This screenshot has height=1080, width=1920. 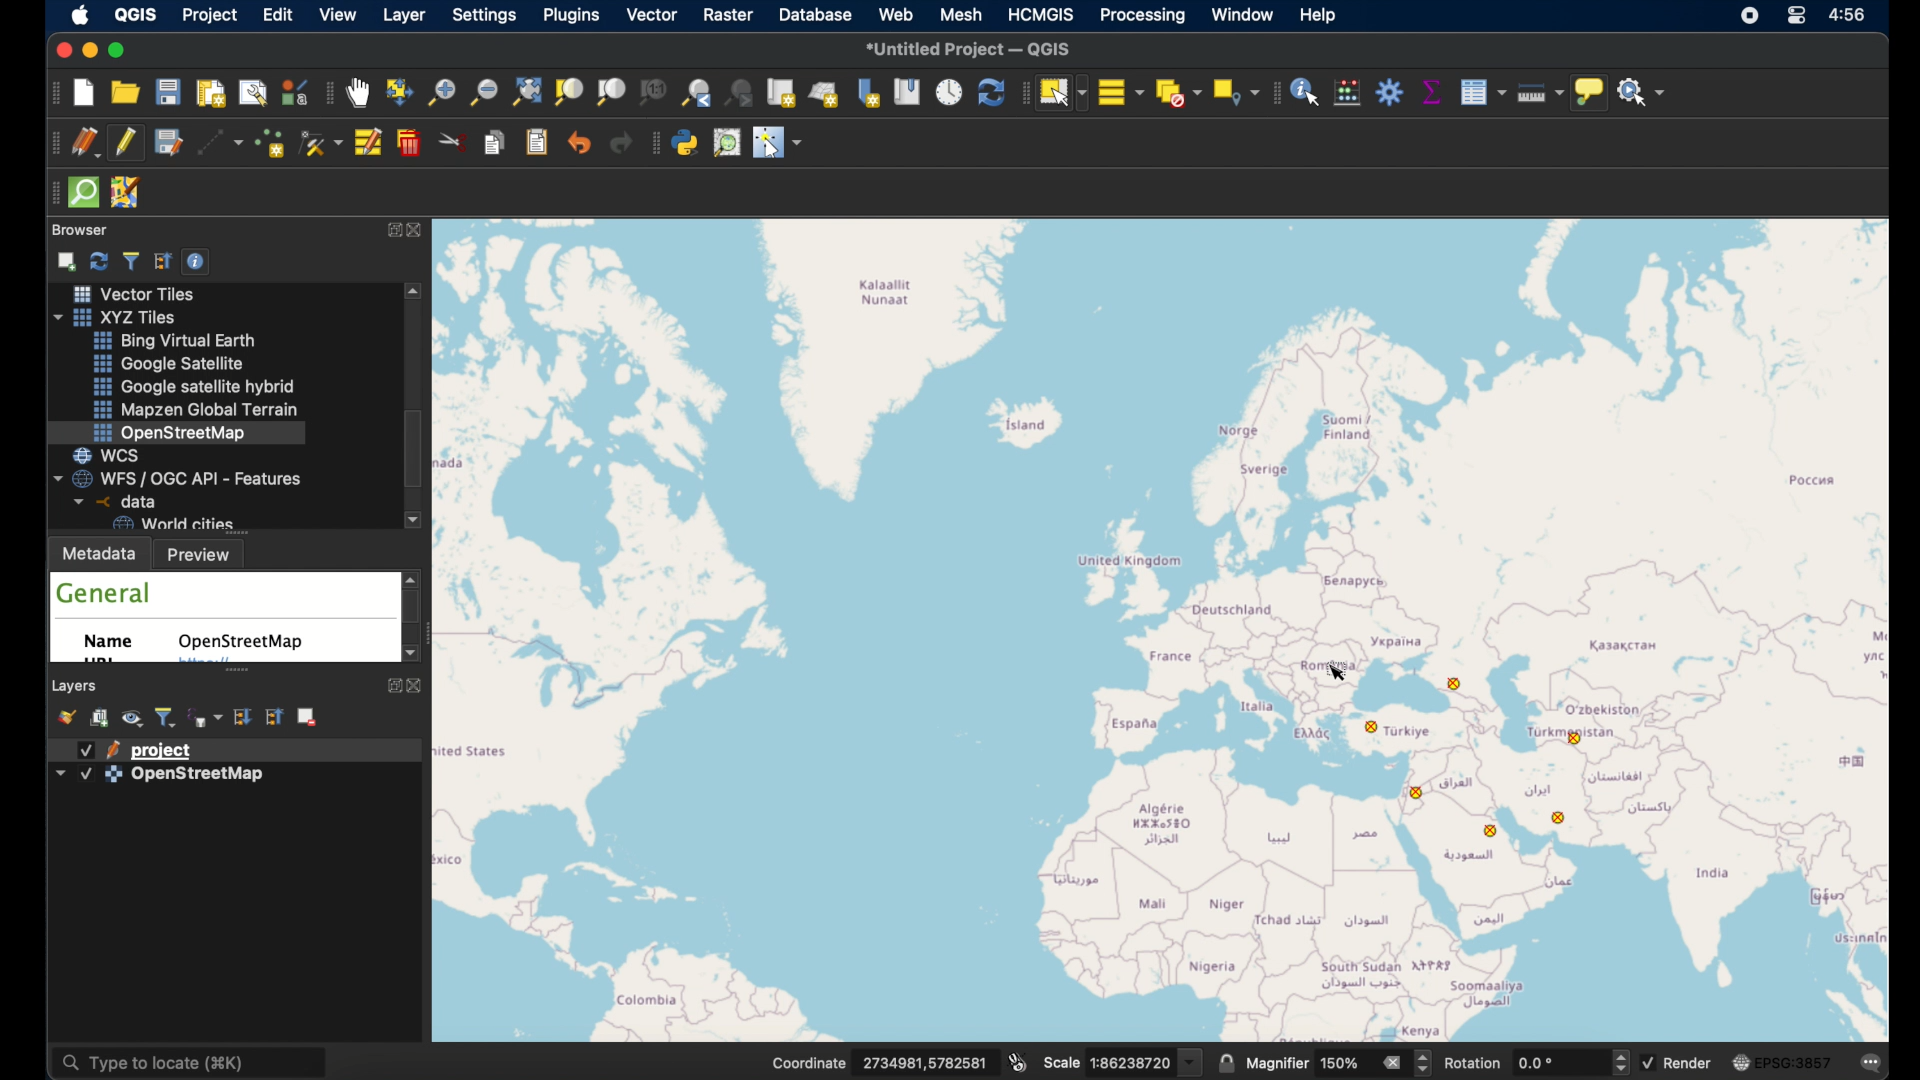 What do you see at coordinates (130, 258) in the screenshot?
I see `filter browser` at bounding box center [130, 258].